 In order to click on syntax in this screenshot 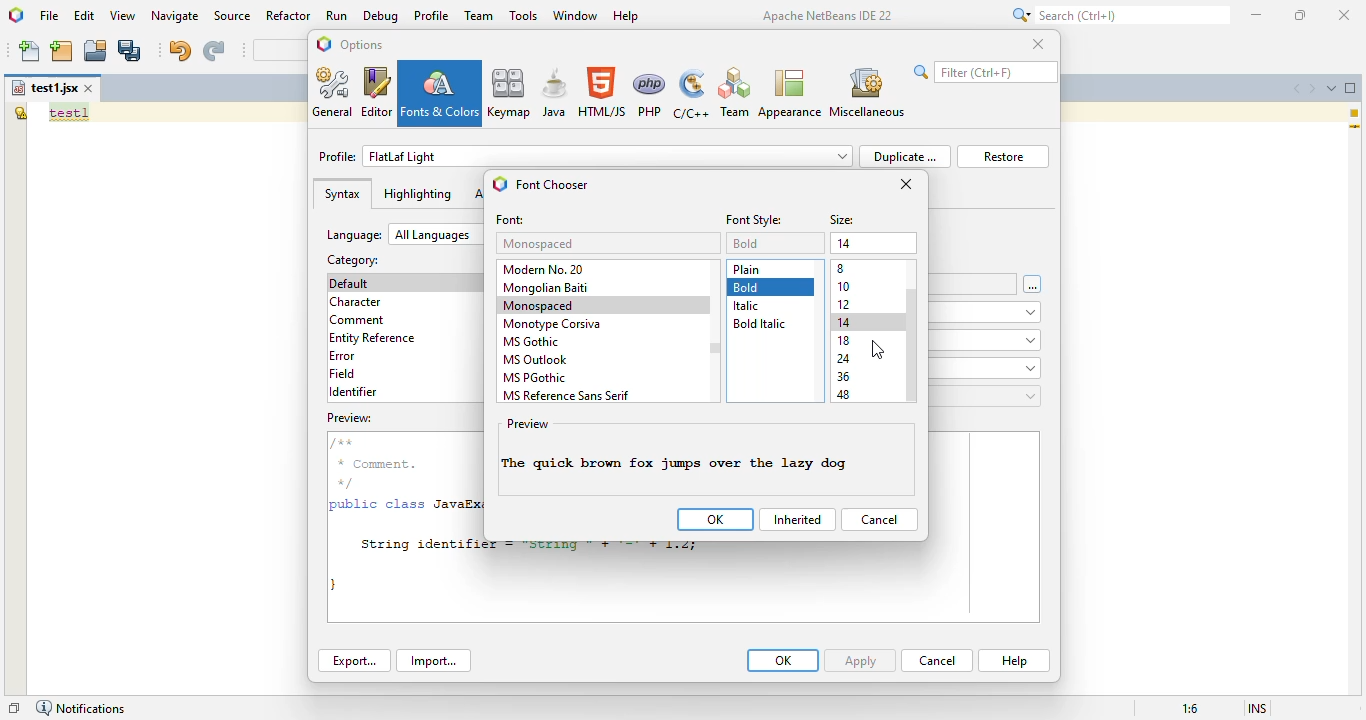, I will do `click(342, 194)`.